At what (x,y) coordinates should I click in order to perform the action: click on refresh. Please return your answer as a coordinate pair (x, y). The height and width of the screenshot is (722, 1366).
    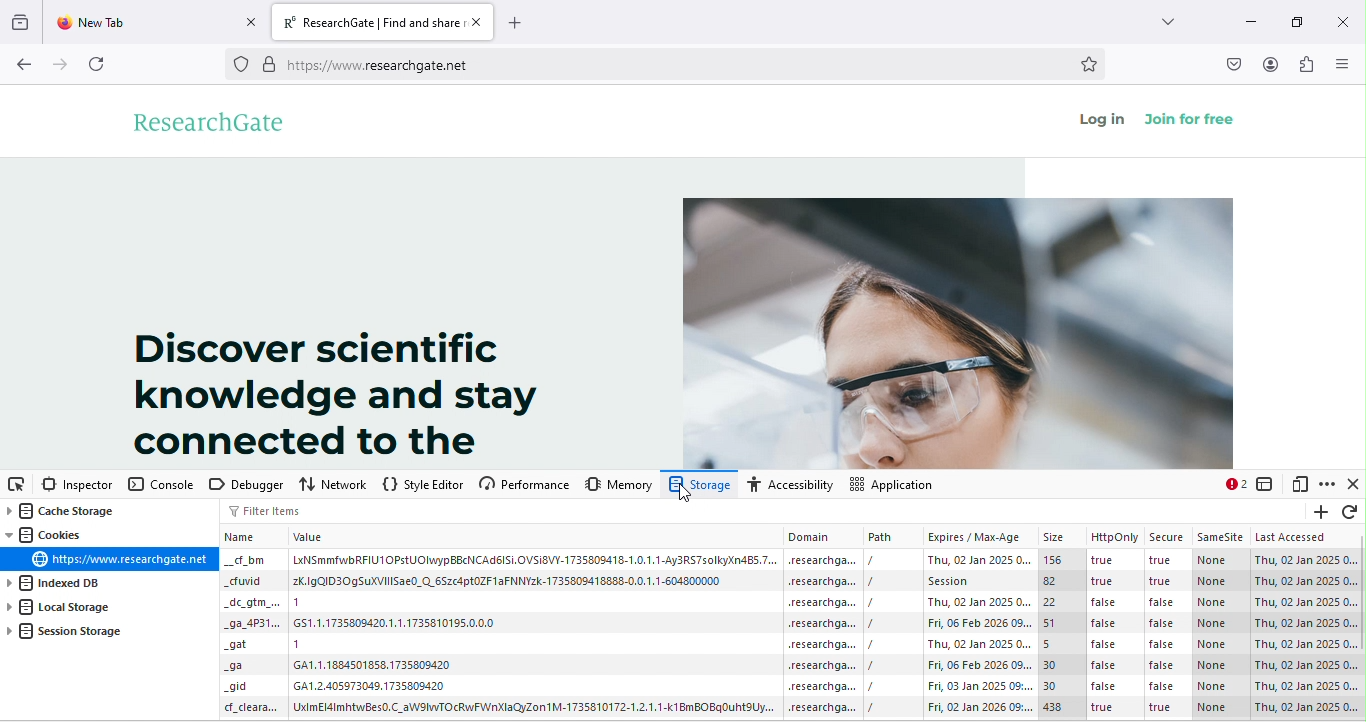
    Looking at the image, I should click on (1353, 511).